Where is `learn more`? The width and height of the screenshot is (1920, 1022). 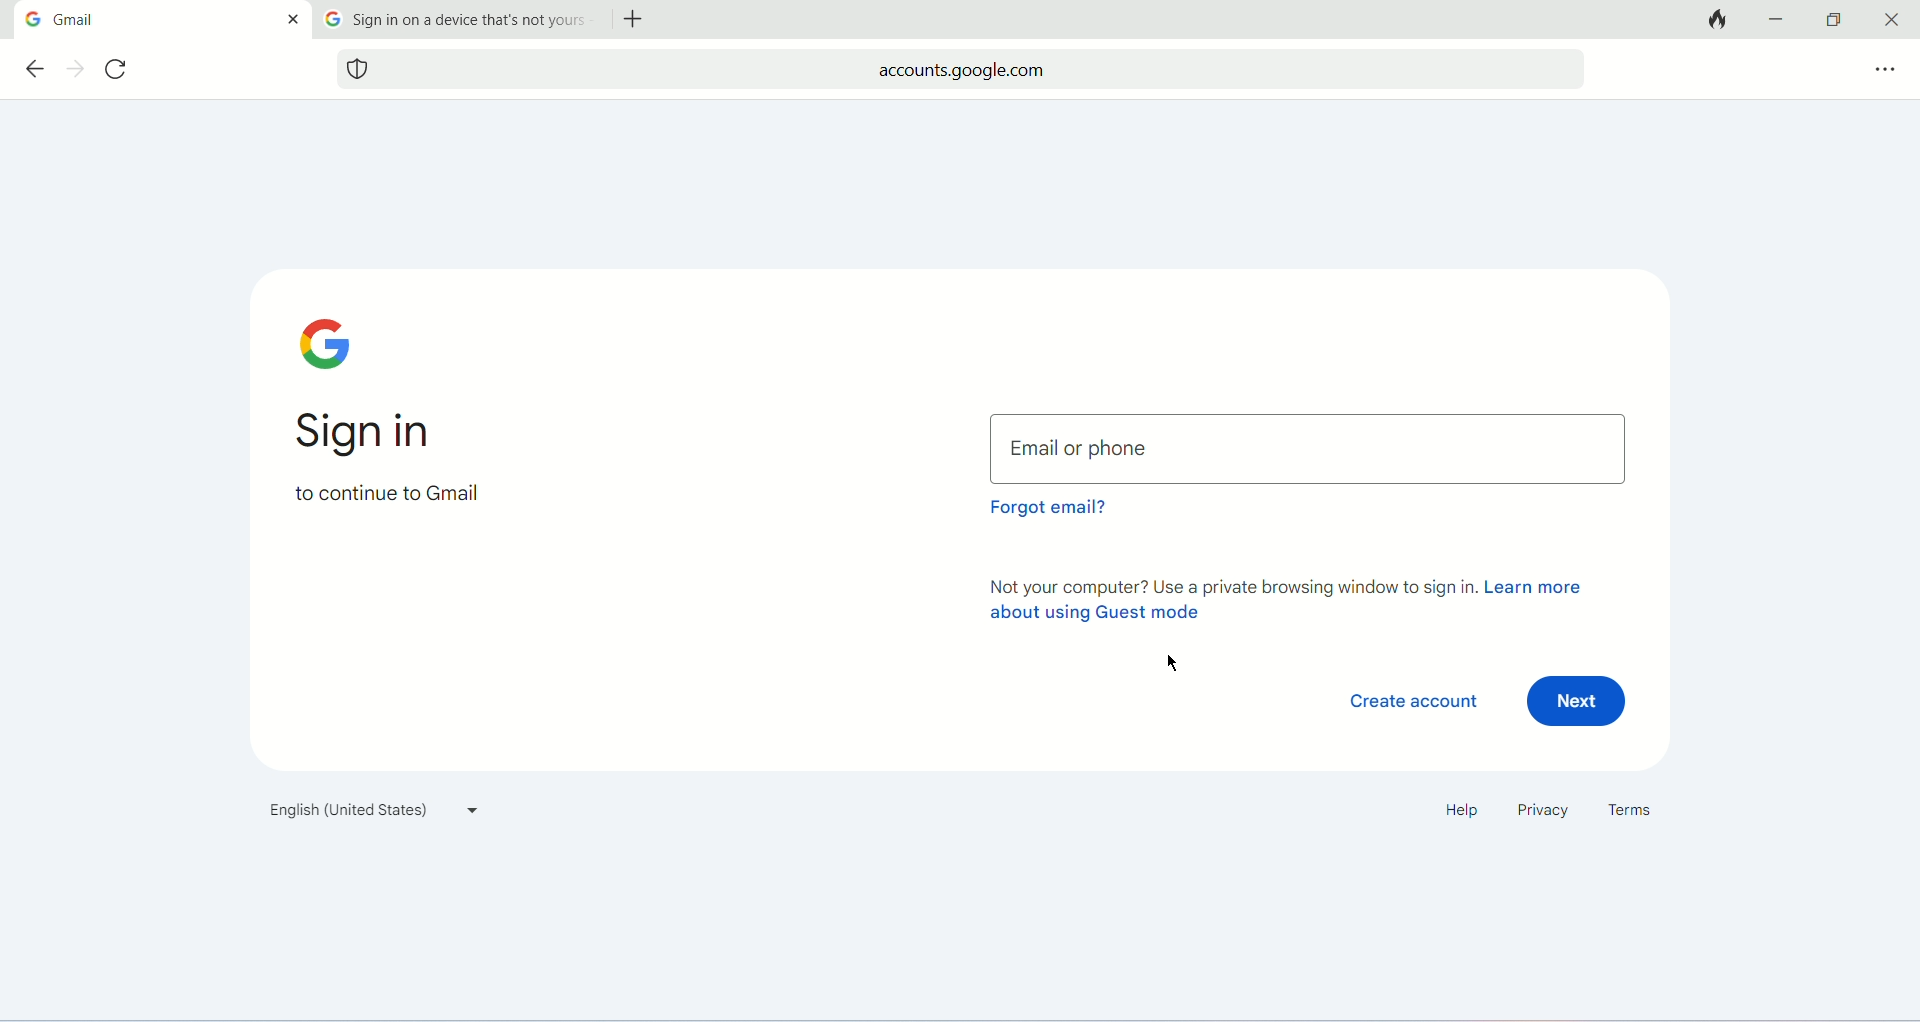 learn more is located at coordinates (1538, 588).